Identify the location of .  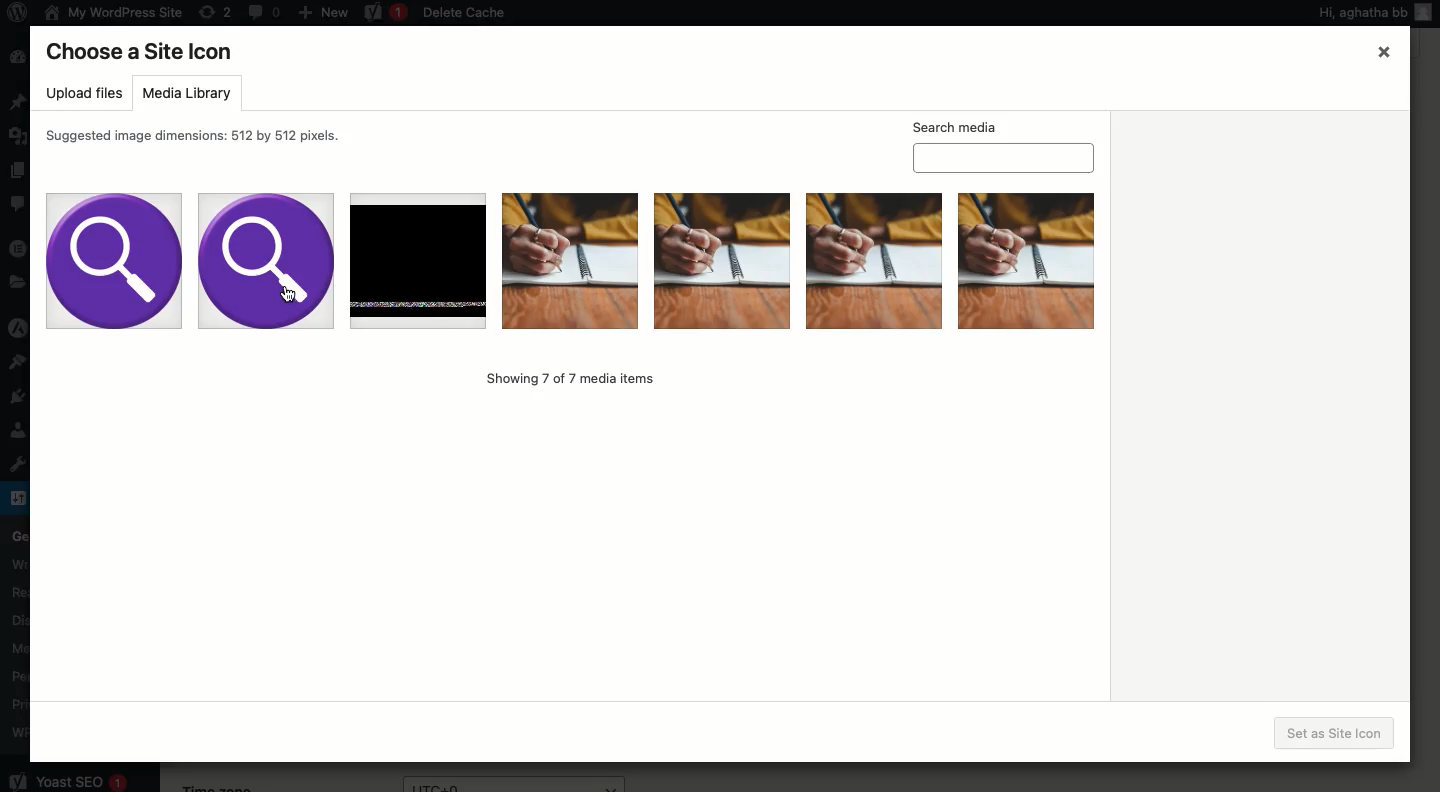
(872, 259).